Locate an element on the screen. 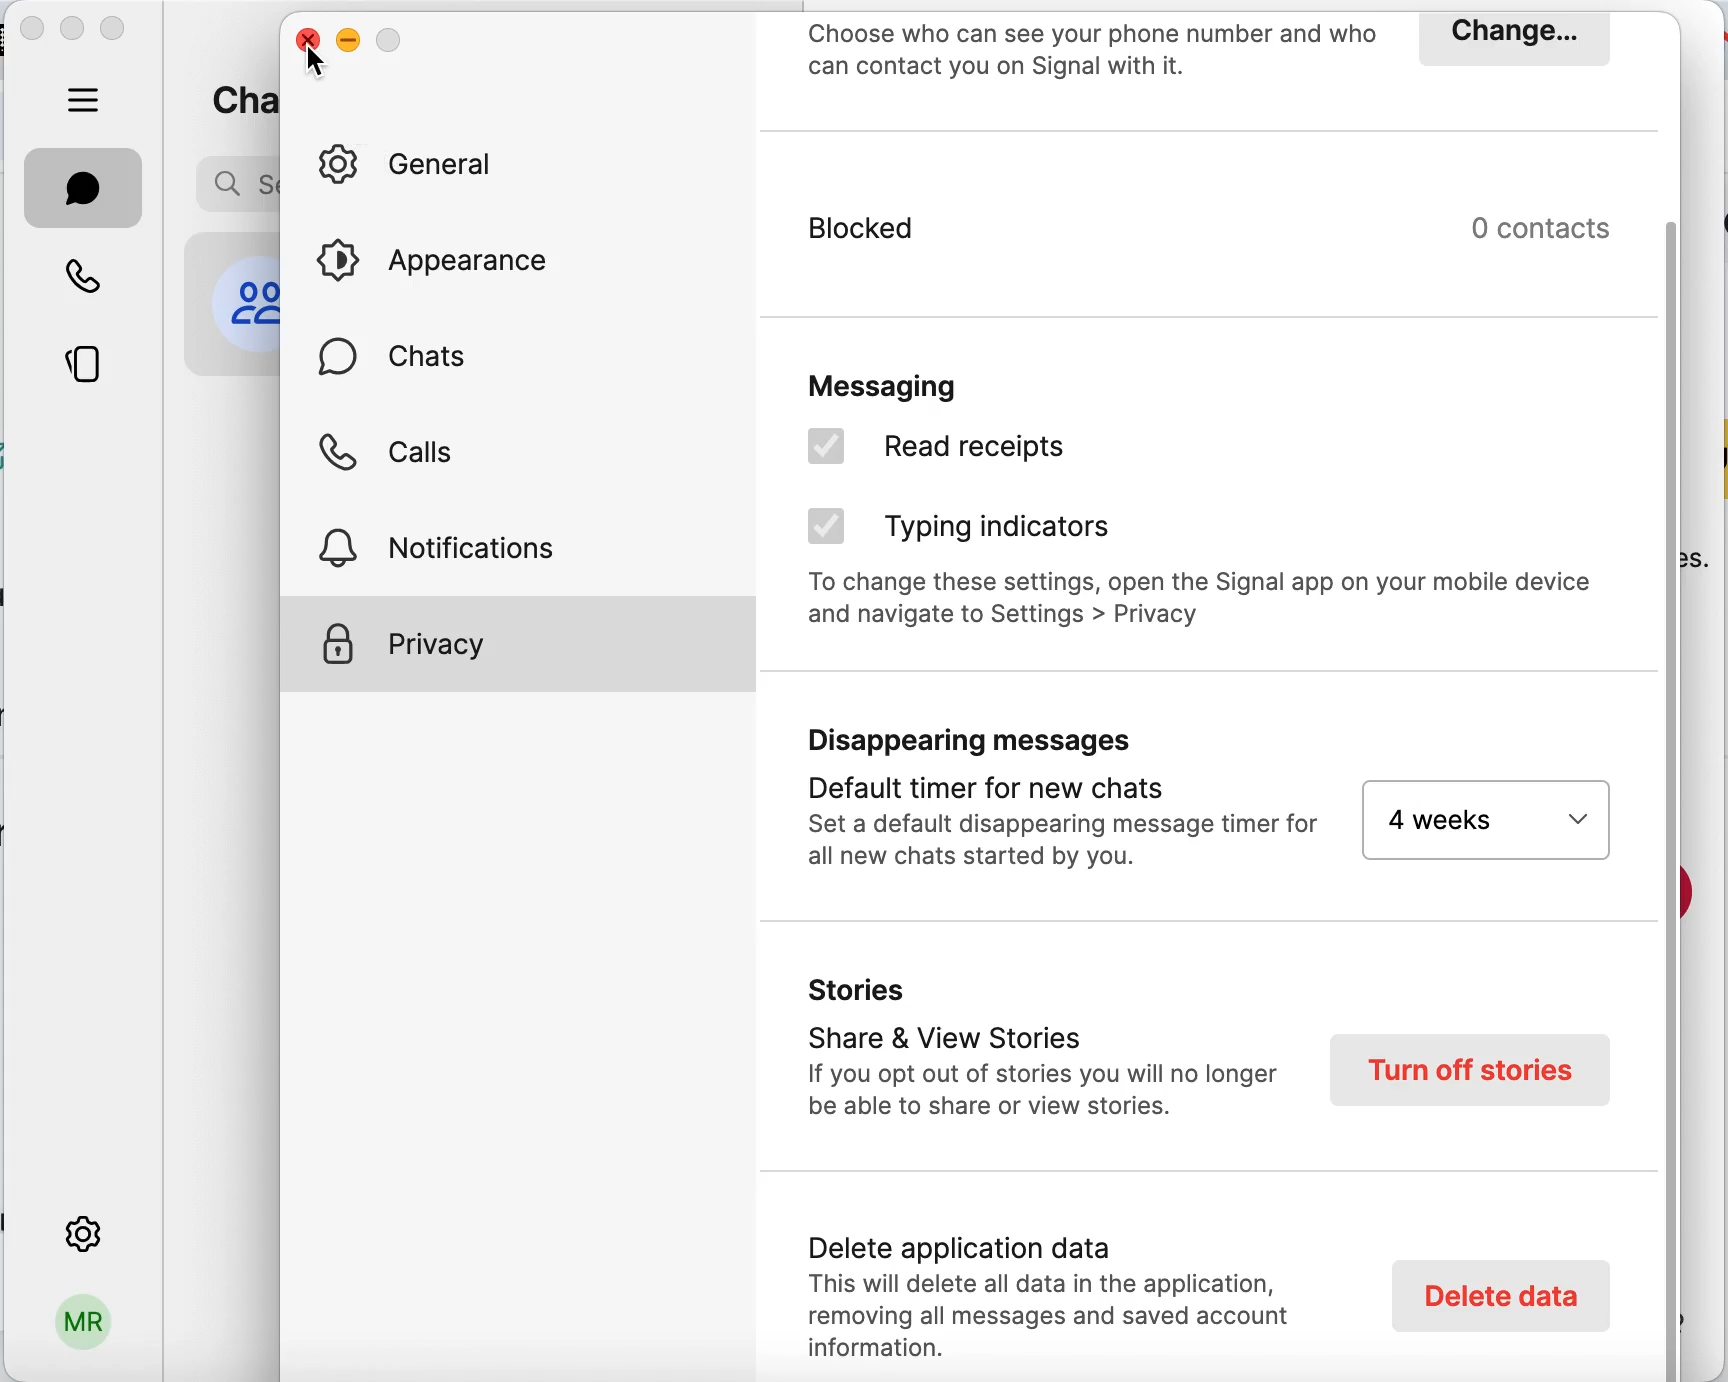 The width and height of the screenshot is (1728, 1382). cursor is located at coordinates (316, 60).